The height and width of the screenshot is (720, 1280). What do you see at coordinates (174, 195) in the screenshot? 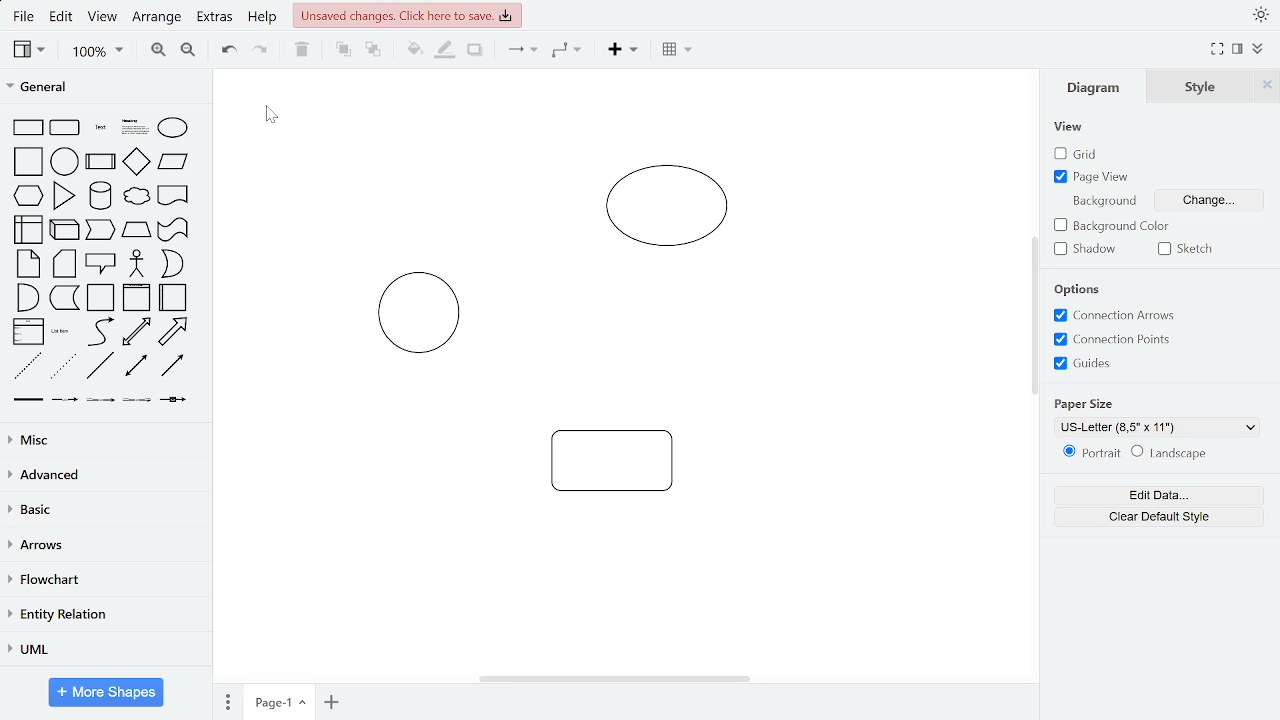
I see `document` at bounding box center [174, 195].